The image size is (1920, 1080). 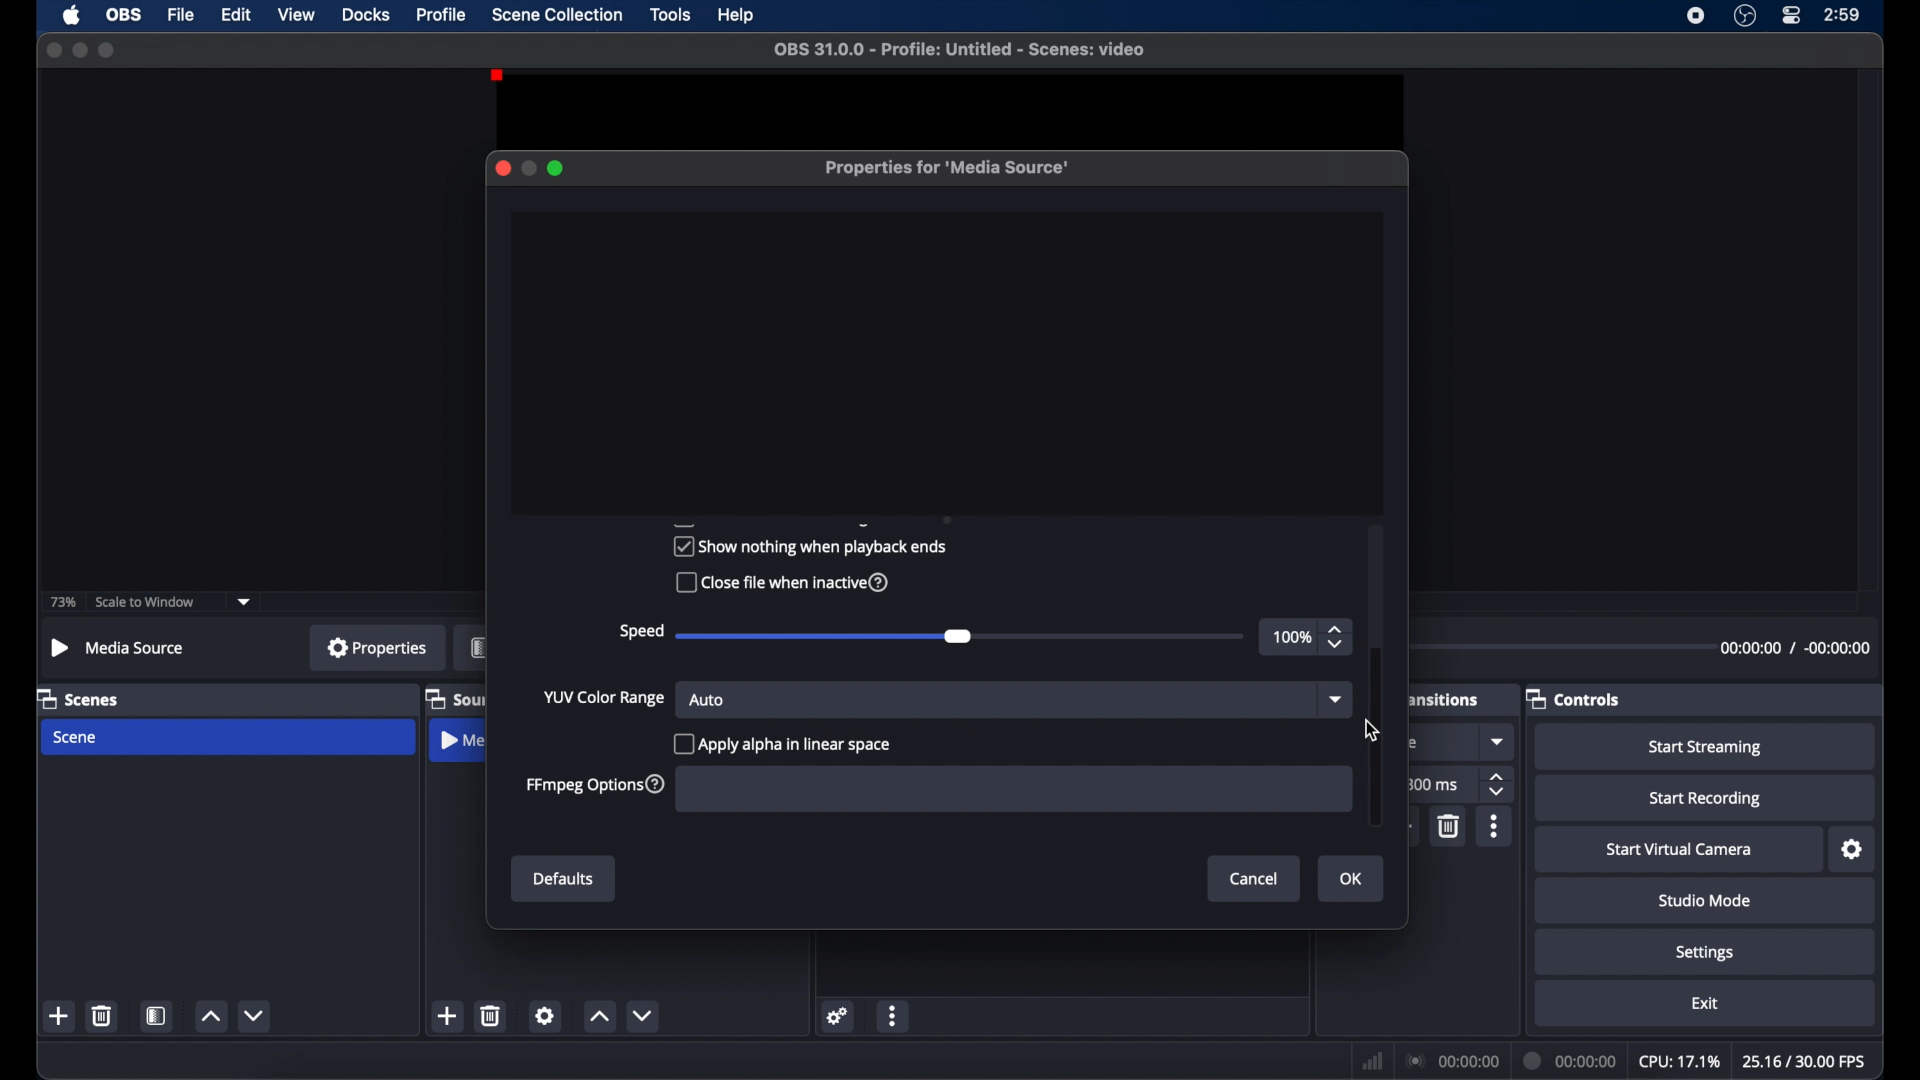 What do you see at coordinates (556, 15) in the screenshot?
I see `scene collection` at bounding box center [556, 15].